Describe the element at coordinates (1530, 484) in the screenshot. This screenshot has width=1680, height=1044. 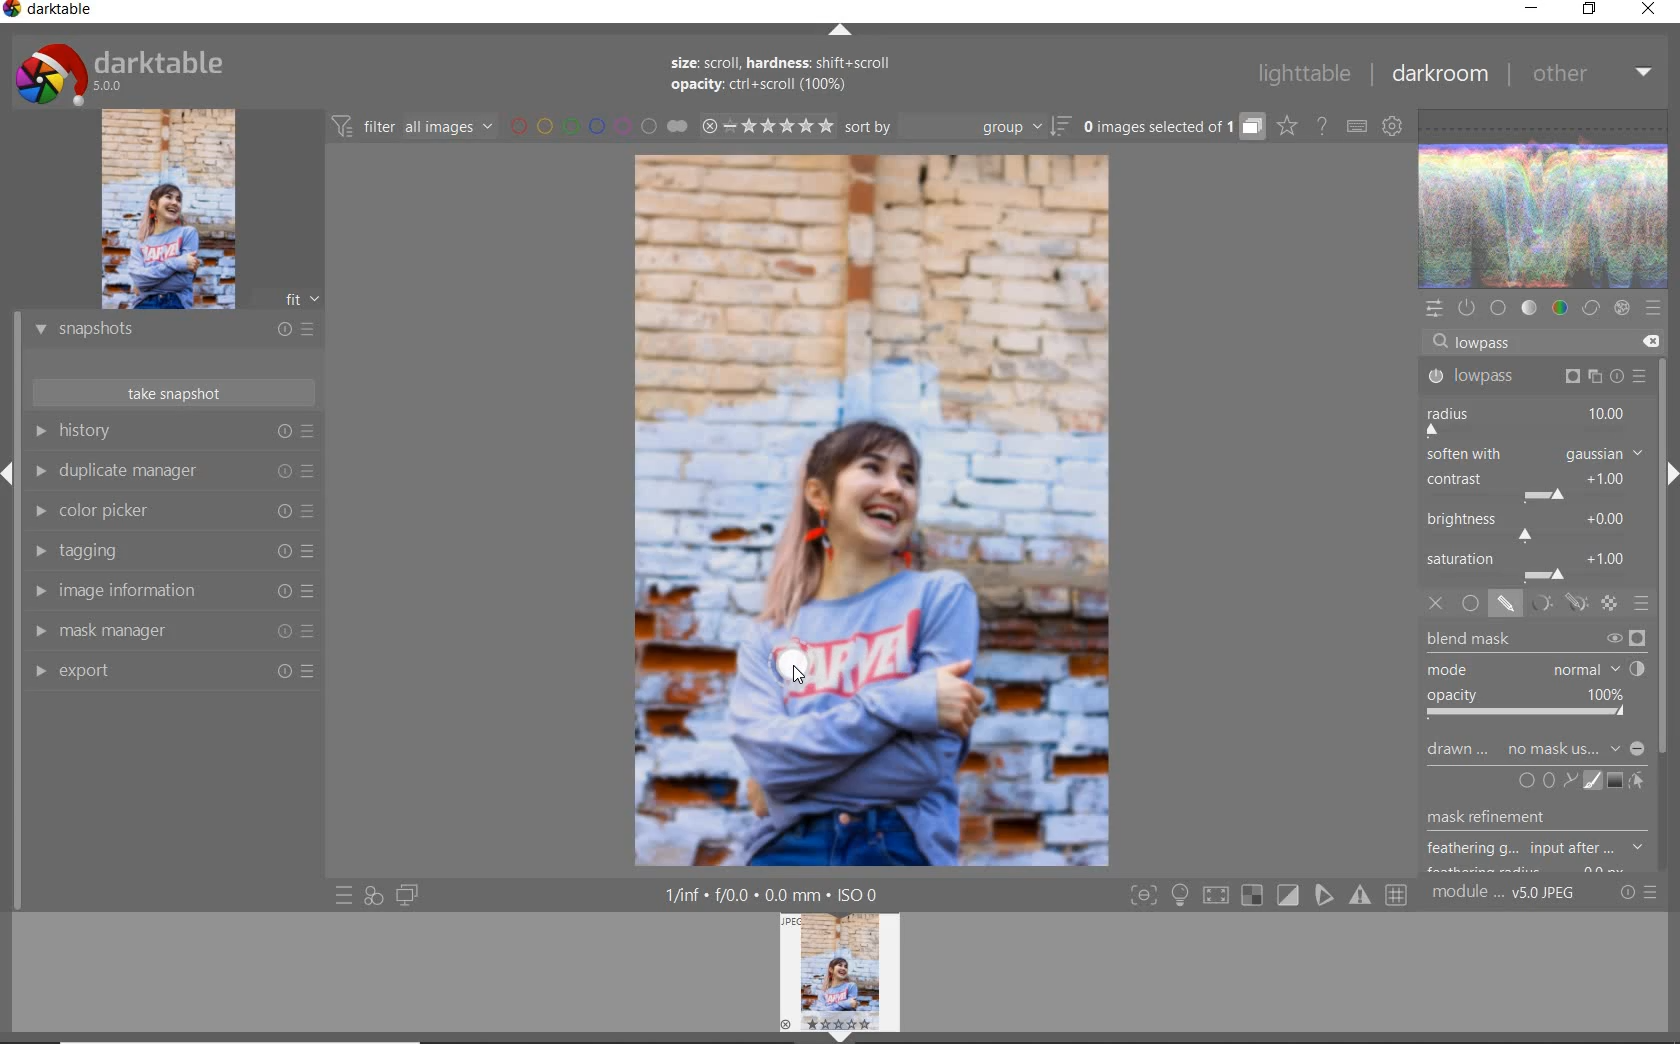
I see `contrast` at that location.